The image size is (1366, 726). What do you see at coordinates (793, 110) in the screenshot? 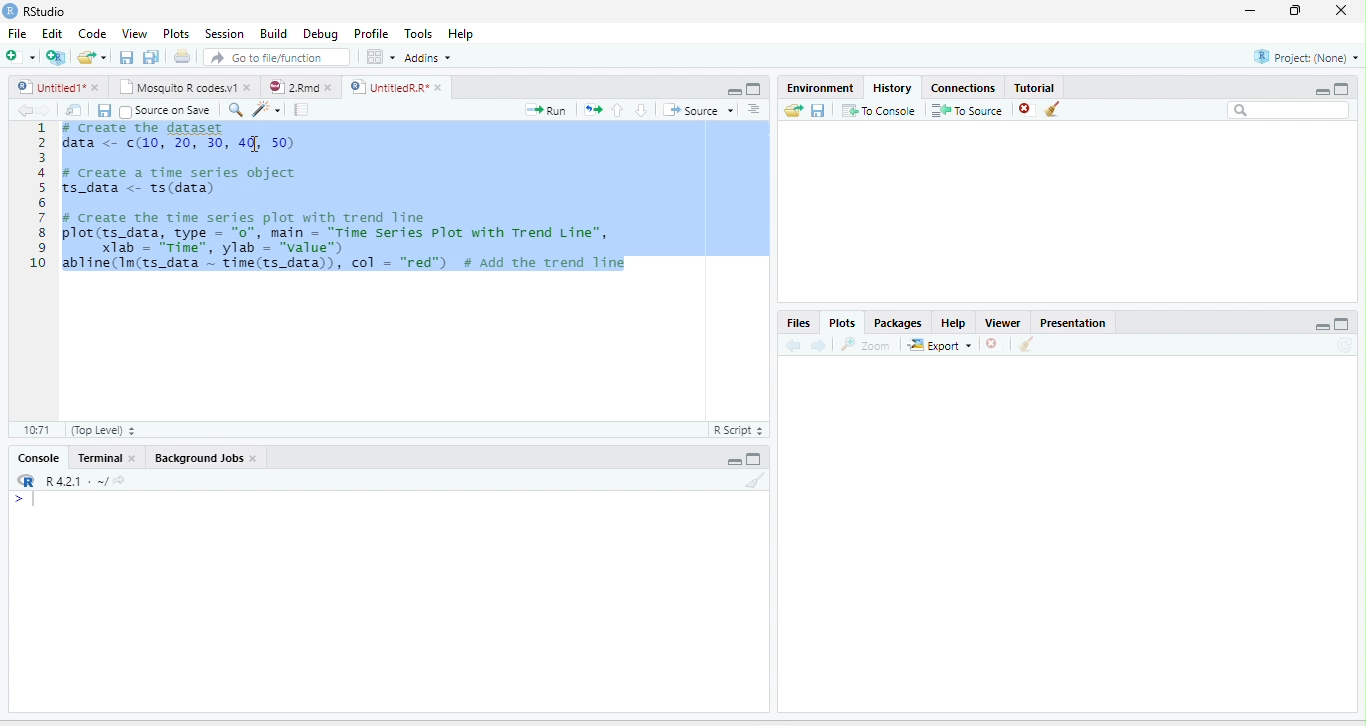
I see `Load history from an existing file` at bounding box center [793, 110].